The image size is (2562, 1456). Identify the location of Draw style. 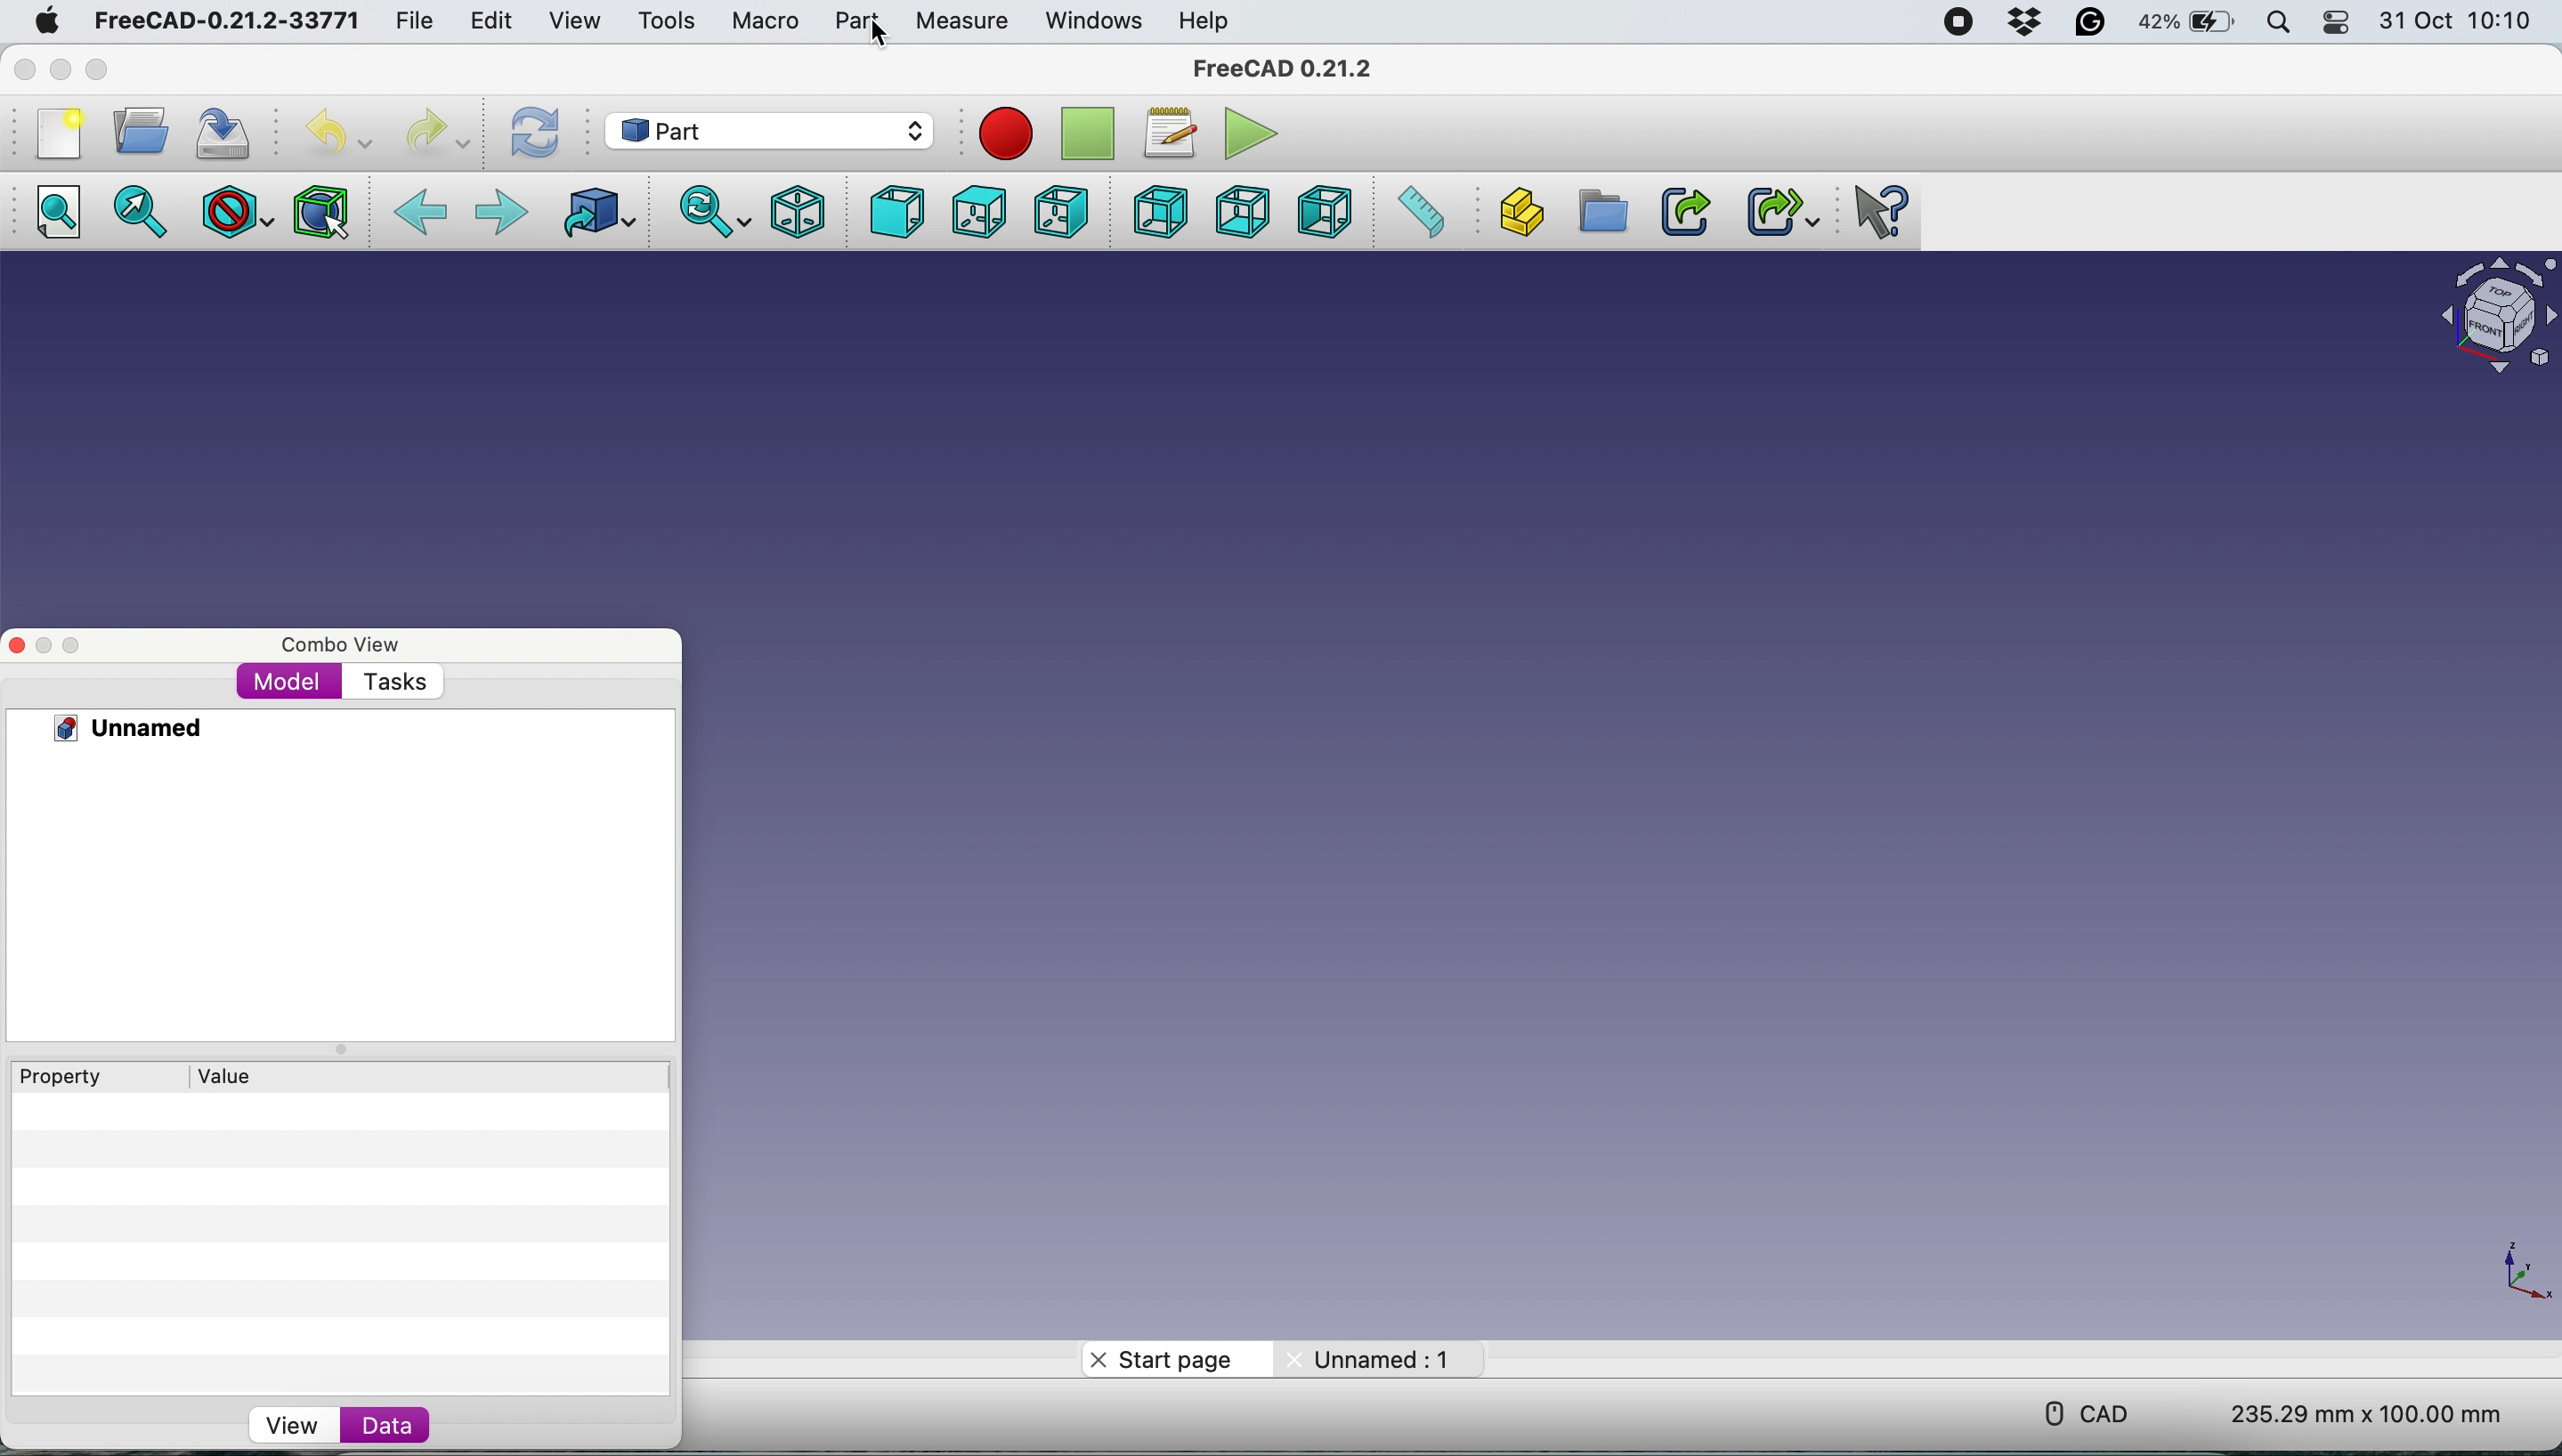
(233, 212).